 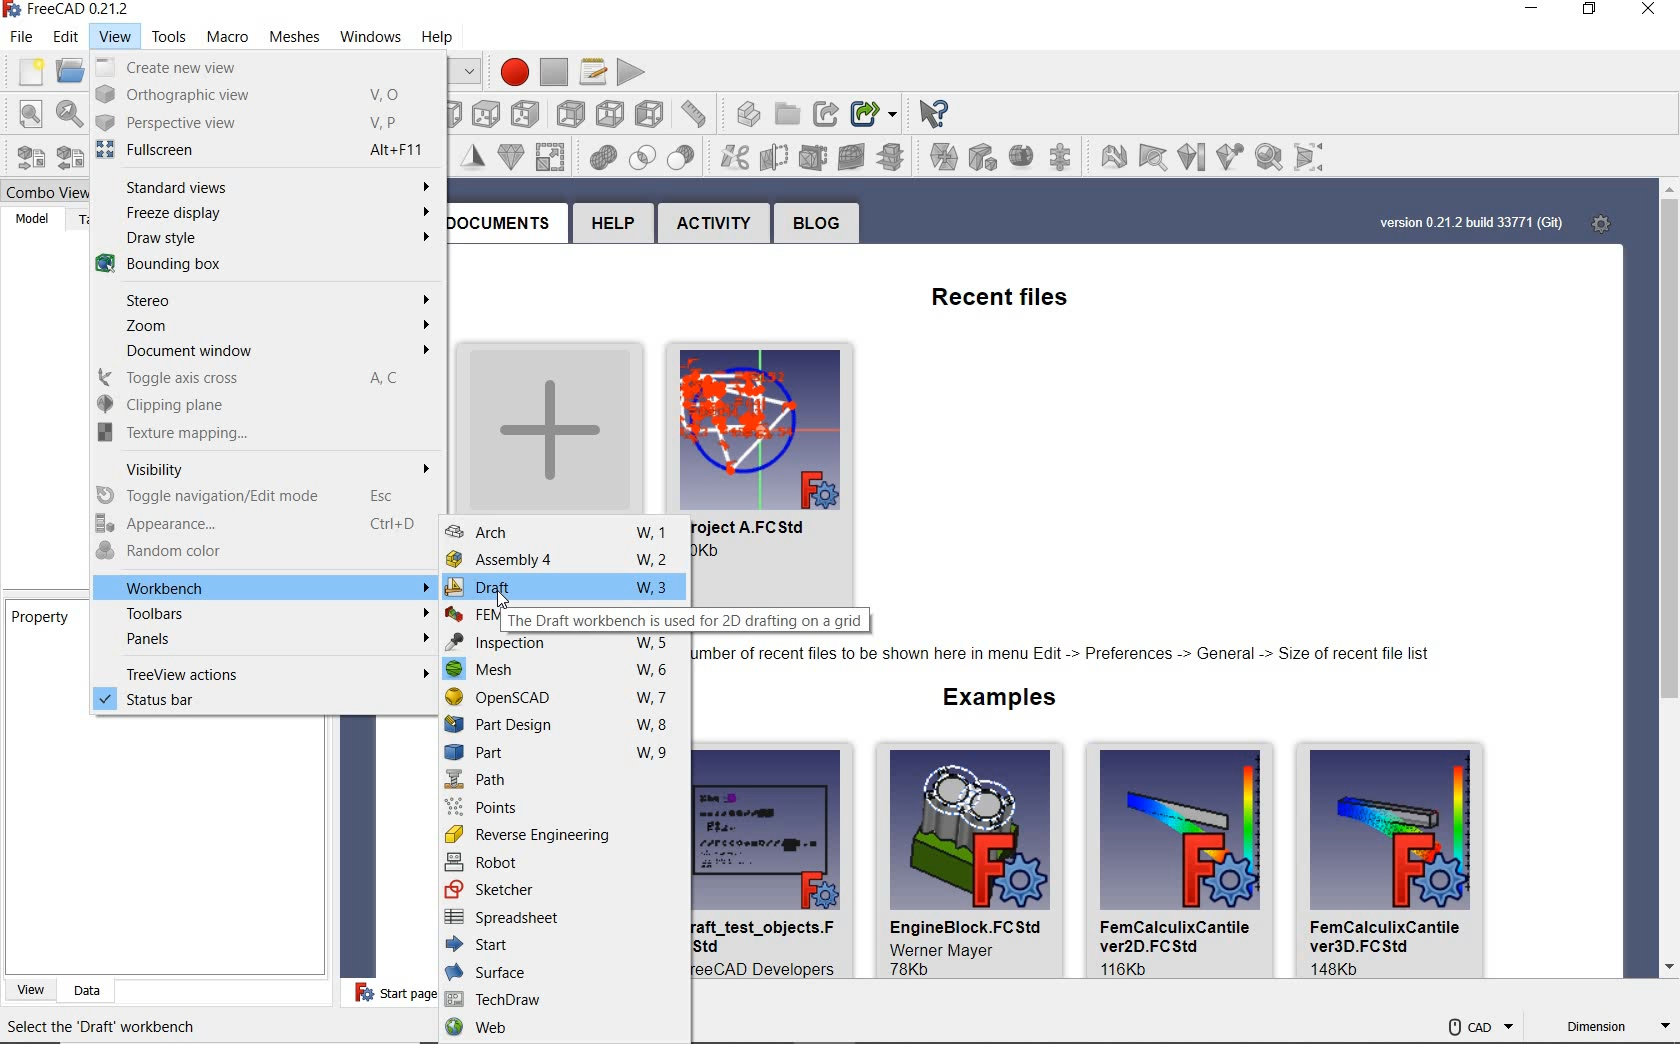 What do you see at coordinates (564, 1029) in the screenshot?
I see `web` at bounding box center [564, 1029].